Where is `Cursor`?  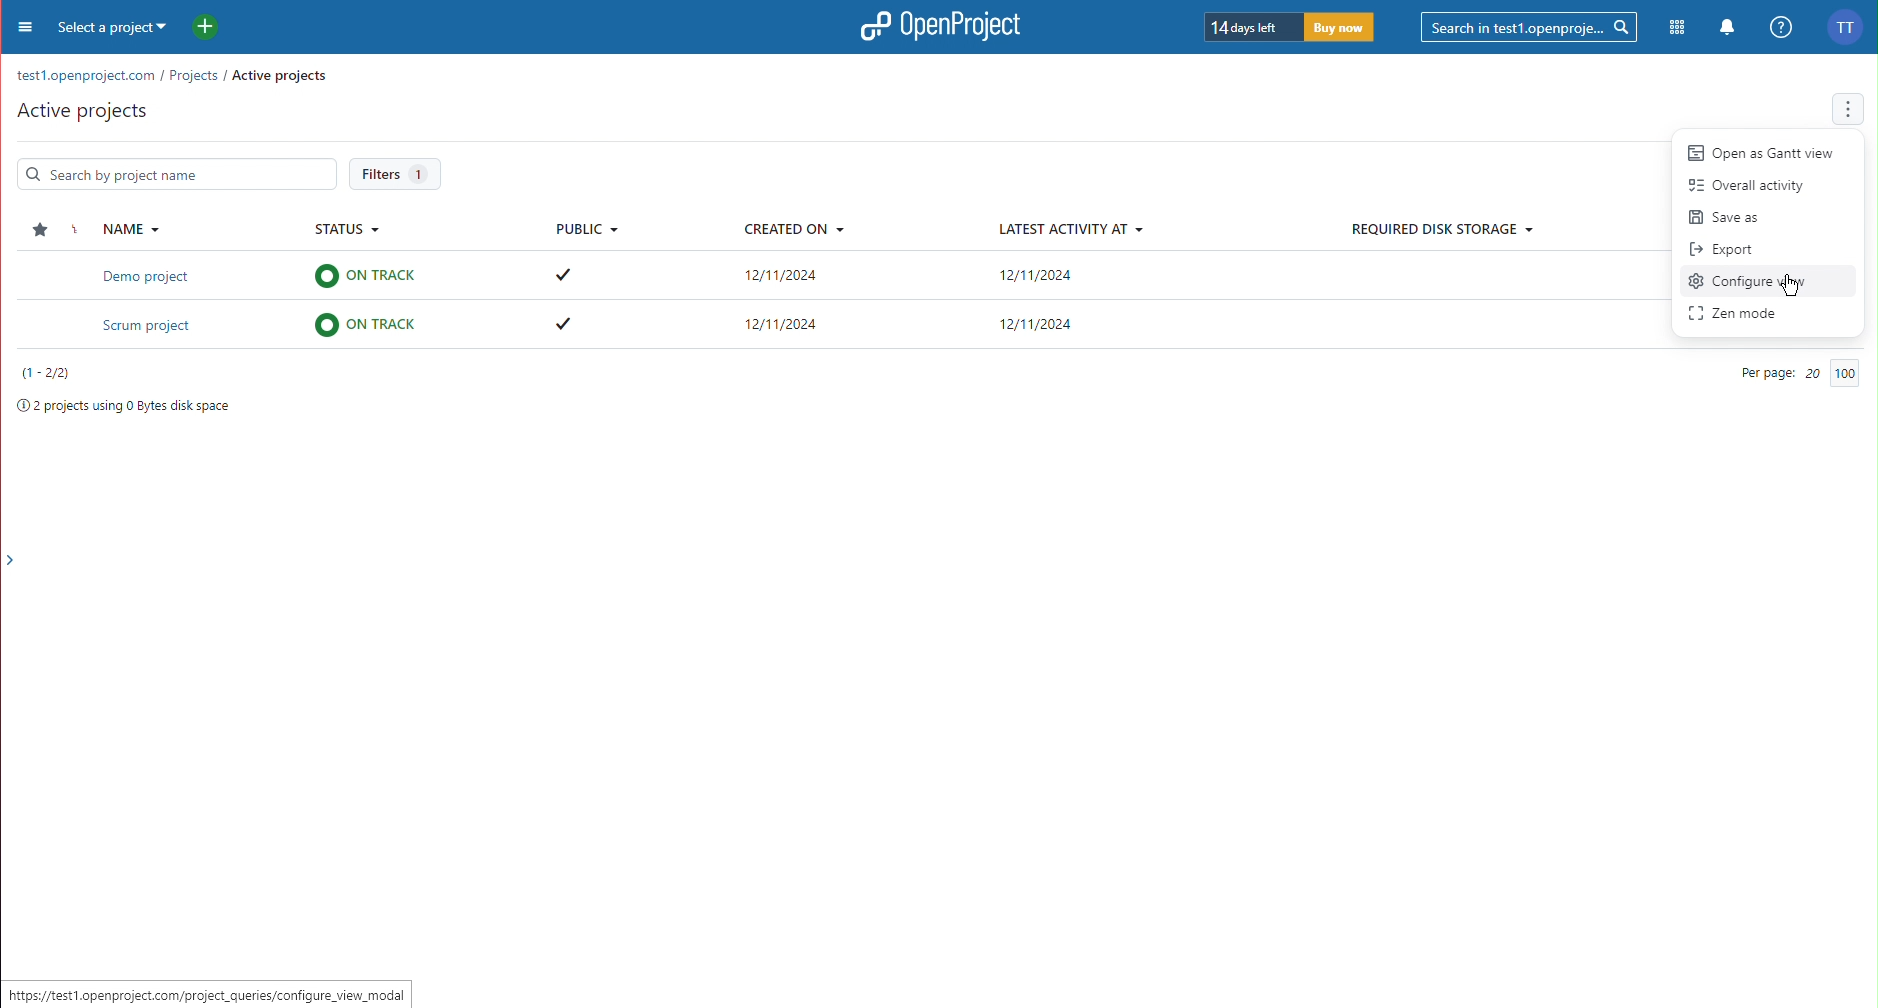 Cursor is located at coordinates (1784, 289).